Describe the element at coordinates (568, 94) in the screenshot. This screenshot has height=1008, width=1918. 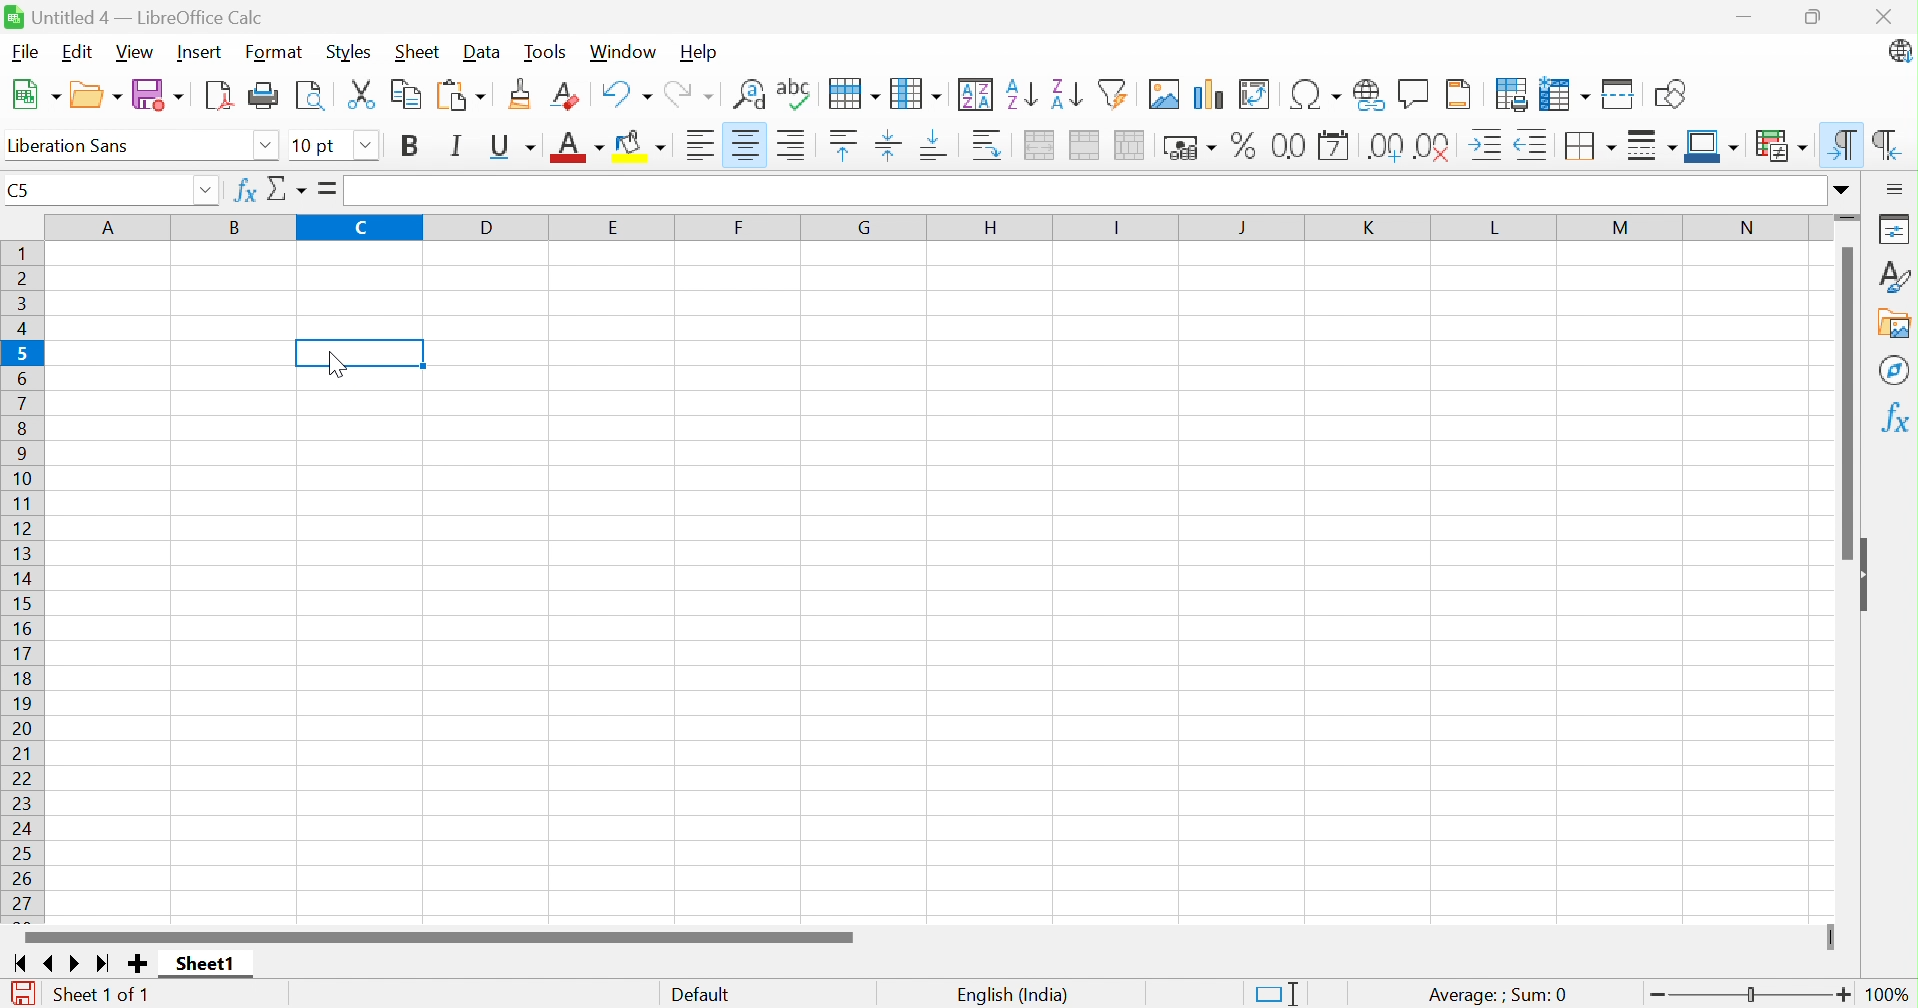
I see `Clear Direct Formatting` at that location.